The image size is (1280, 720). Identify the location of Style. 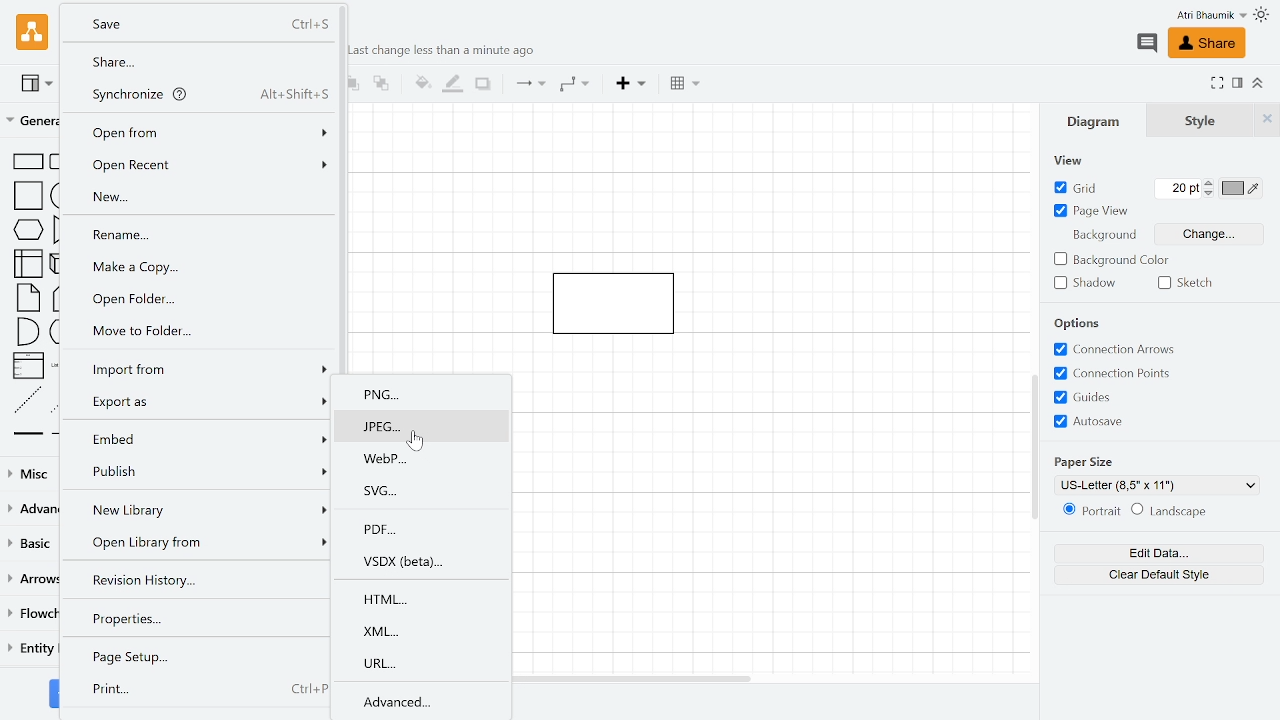
(1192, 120).